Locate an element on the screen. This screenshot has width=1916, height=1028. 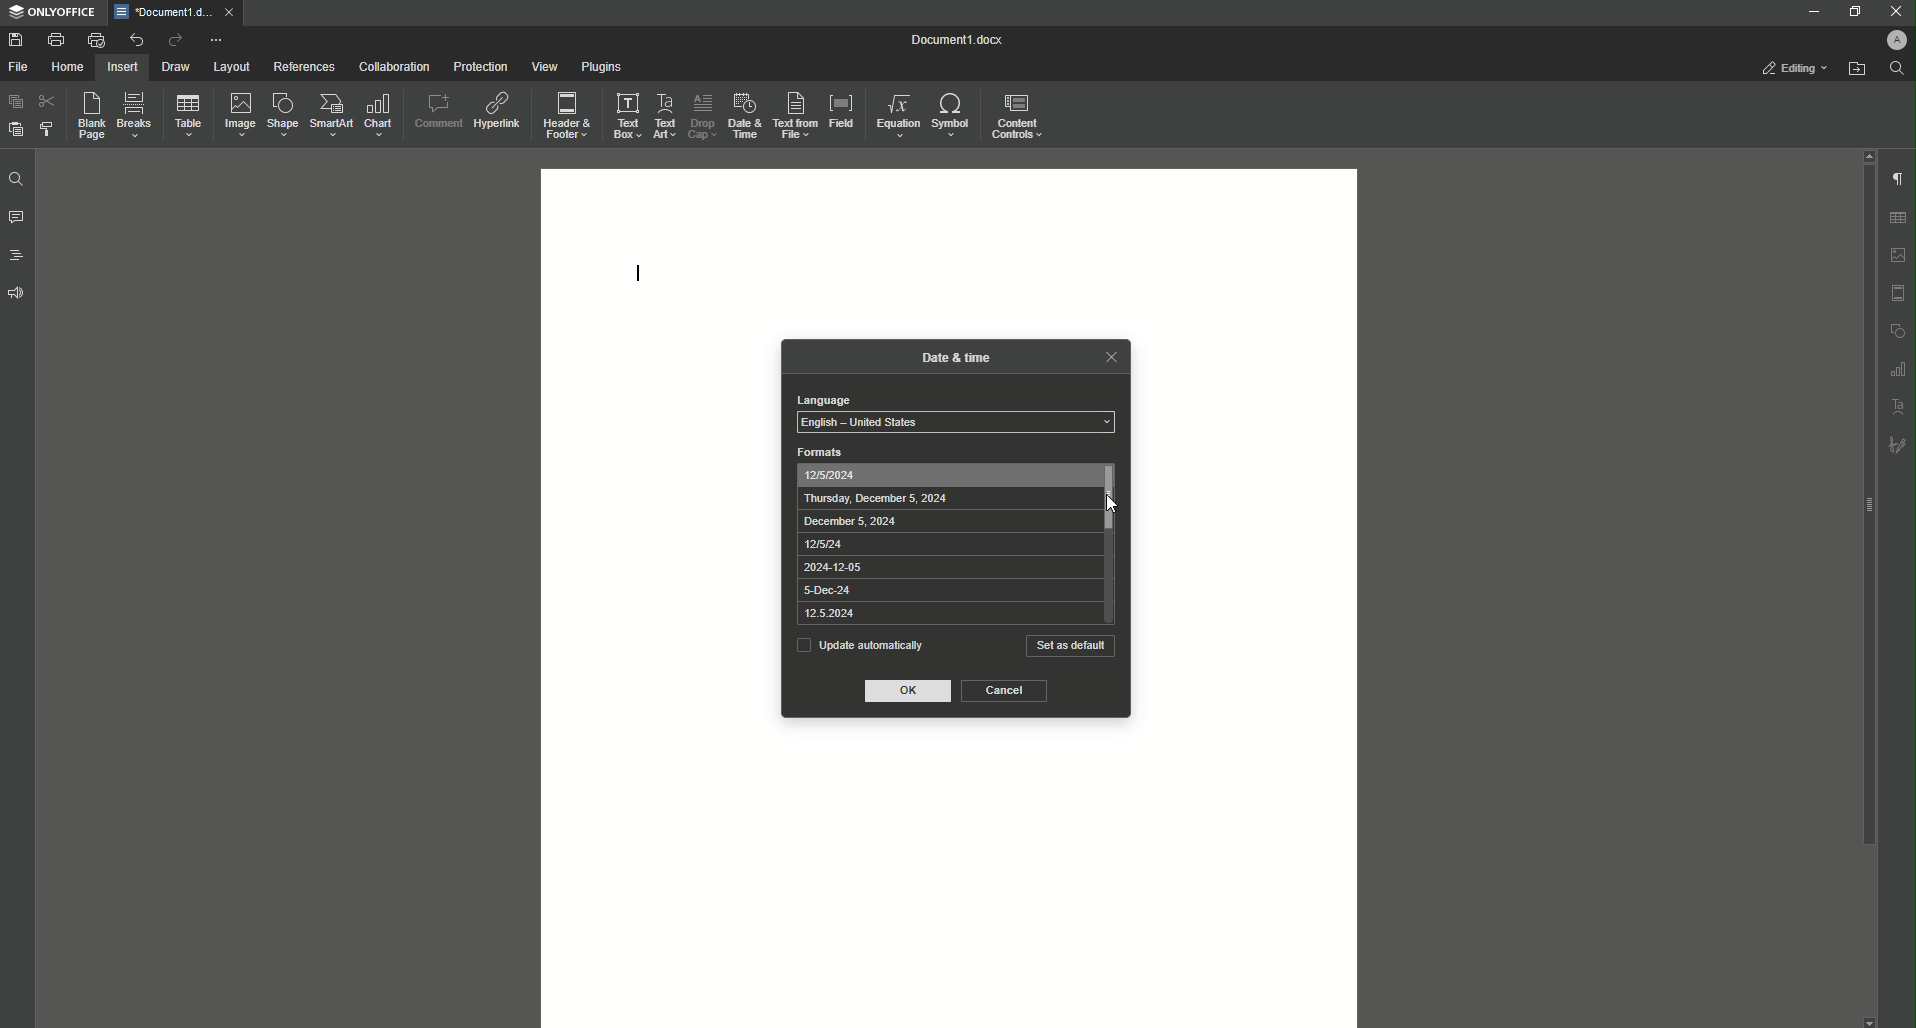
Shape is located at coordinates (279, 115).